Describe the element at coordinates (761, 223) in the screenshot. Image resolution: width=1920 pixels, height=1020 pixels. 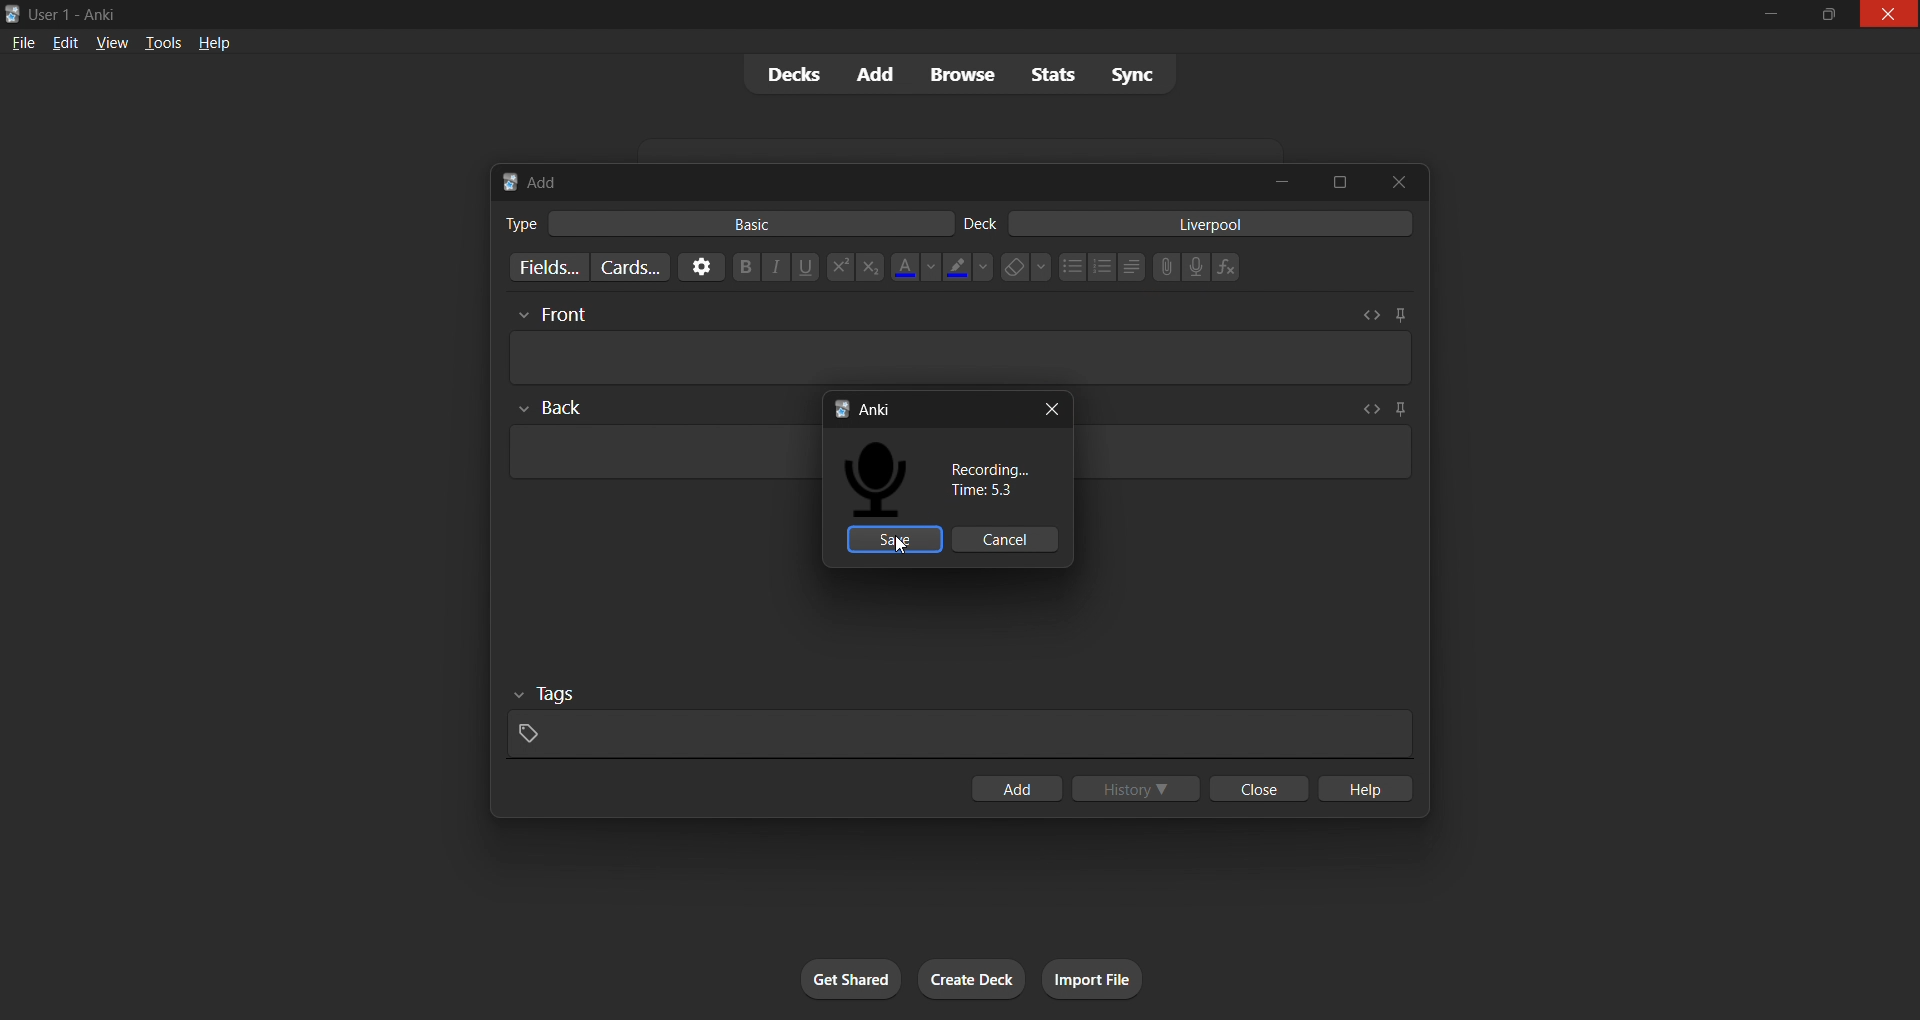
I see `basic card type` at that location.